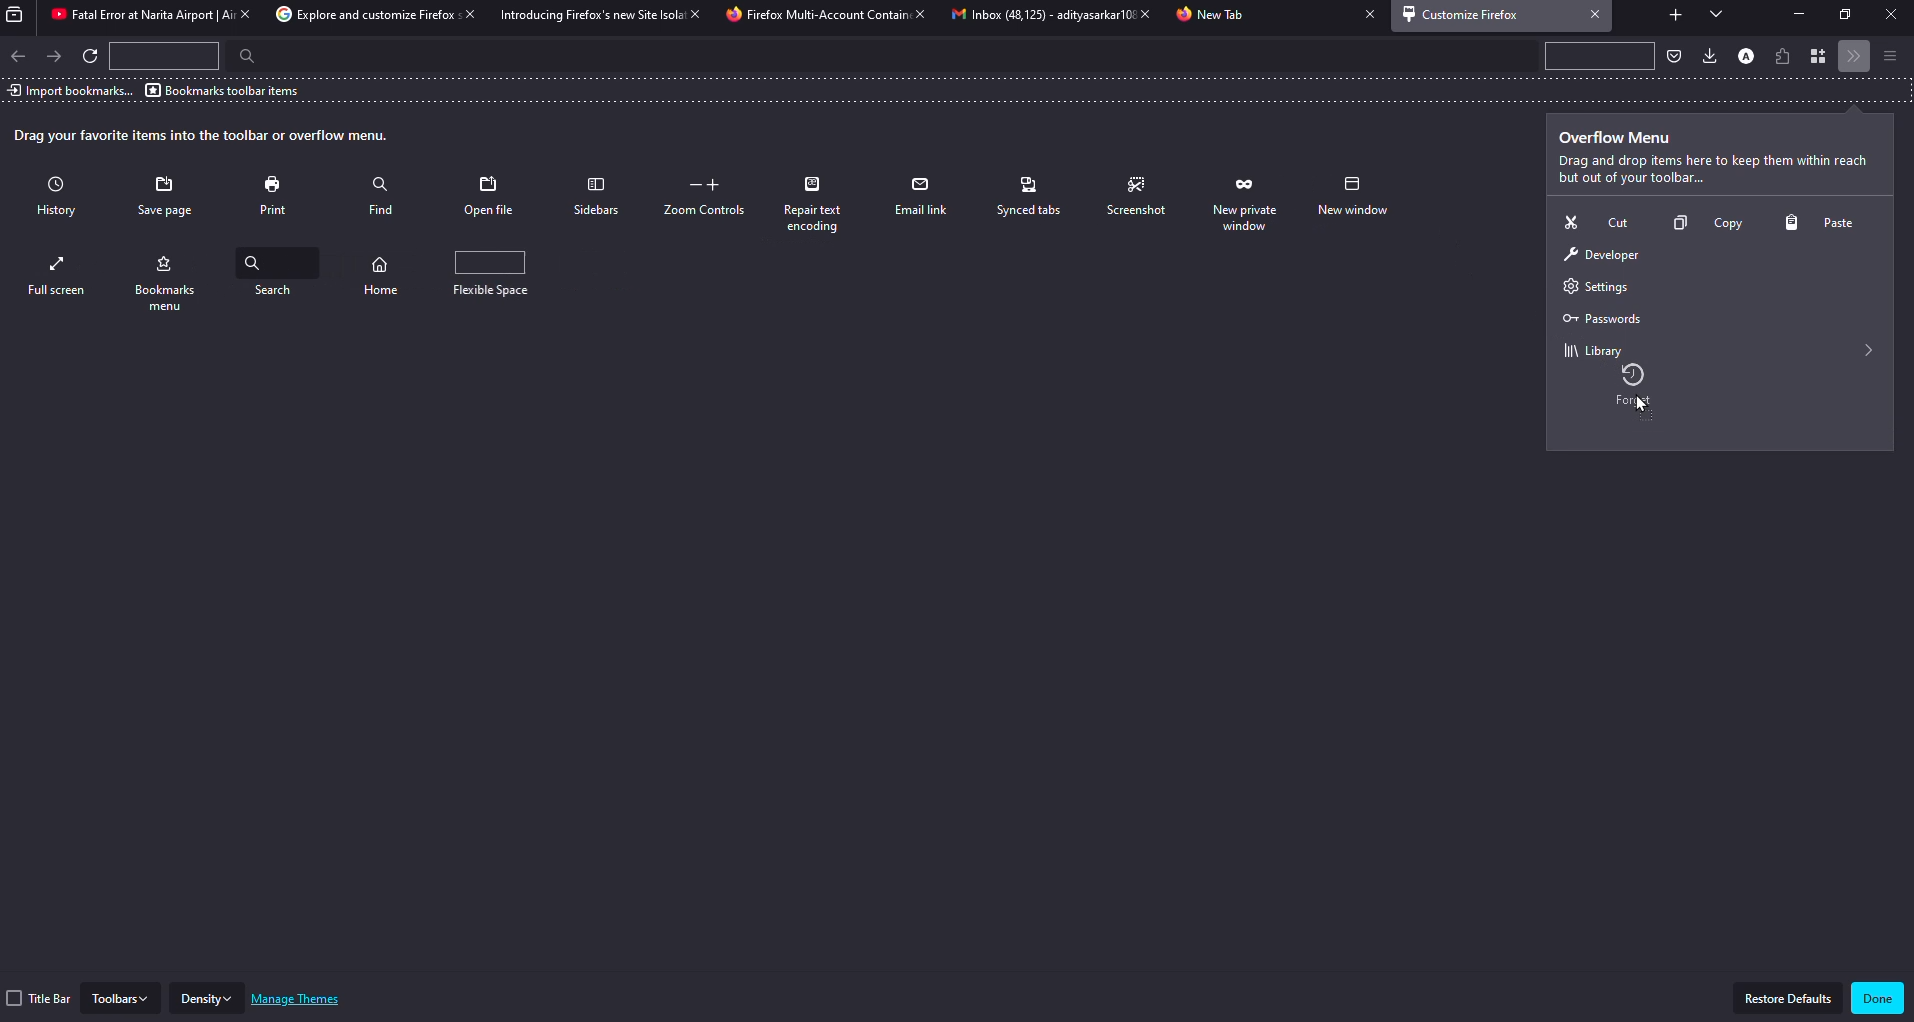 The height and width of the screenshot is (1022, 1914). Describe the element at coordinates (240, 56) in the screenshot. I see `search` at that location.